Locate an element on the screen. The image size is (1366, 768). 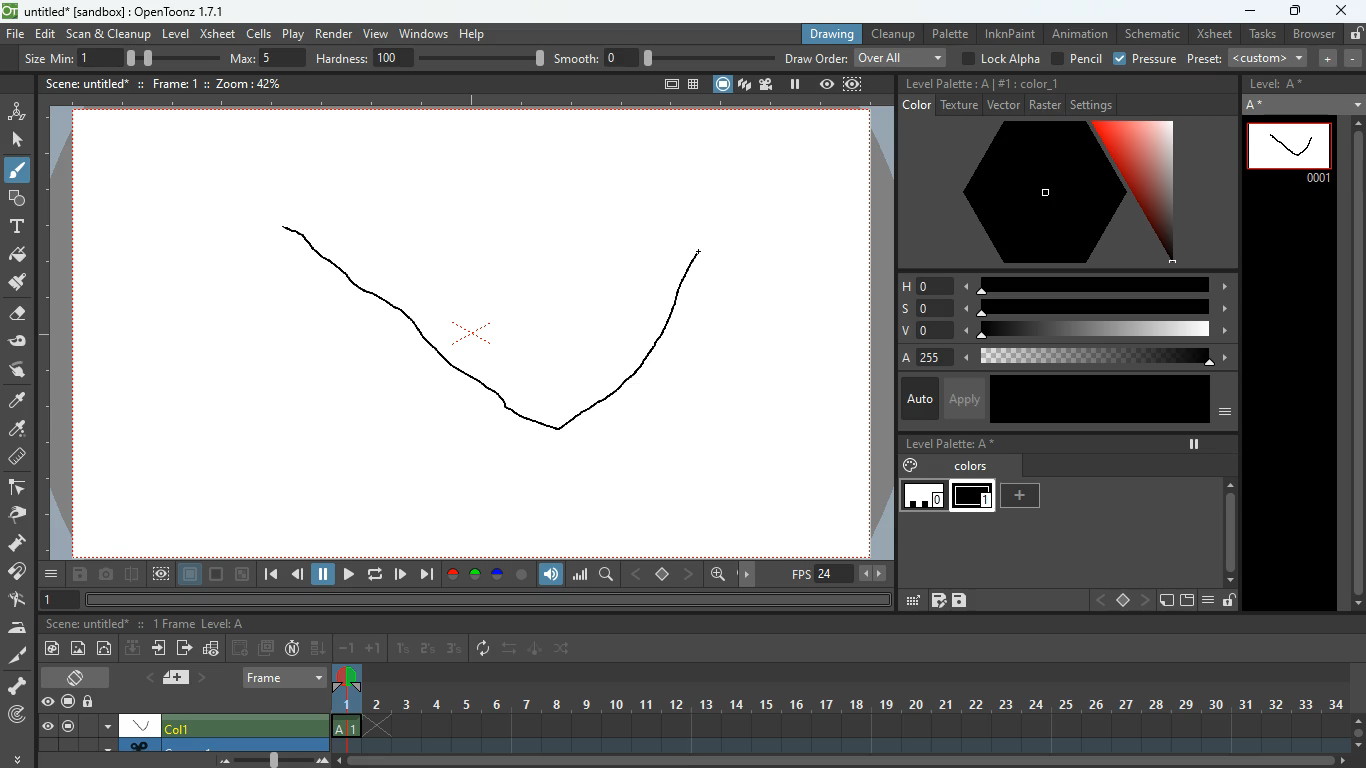
move is located at coordinates (161, 648).